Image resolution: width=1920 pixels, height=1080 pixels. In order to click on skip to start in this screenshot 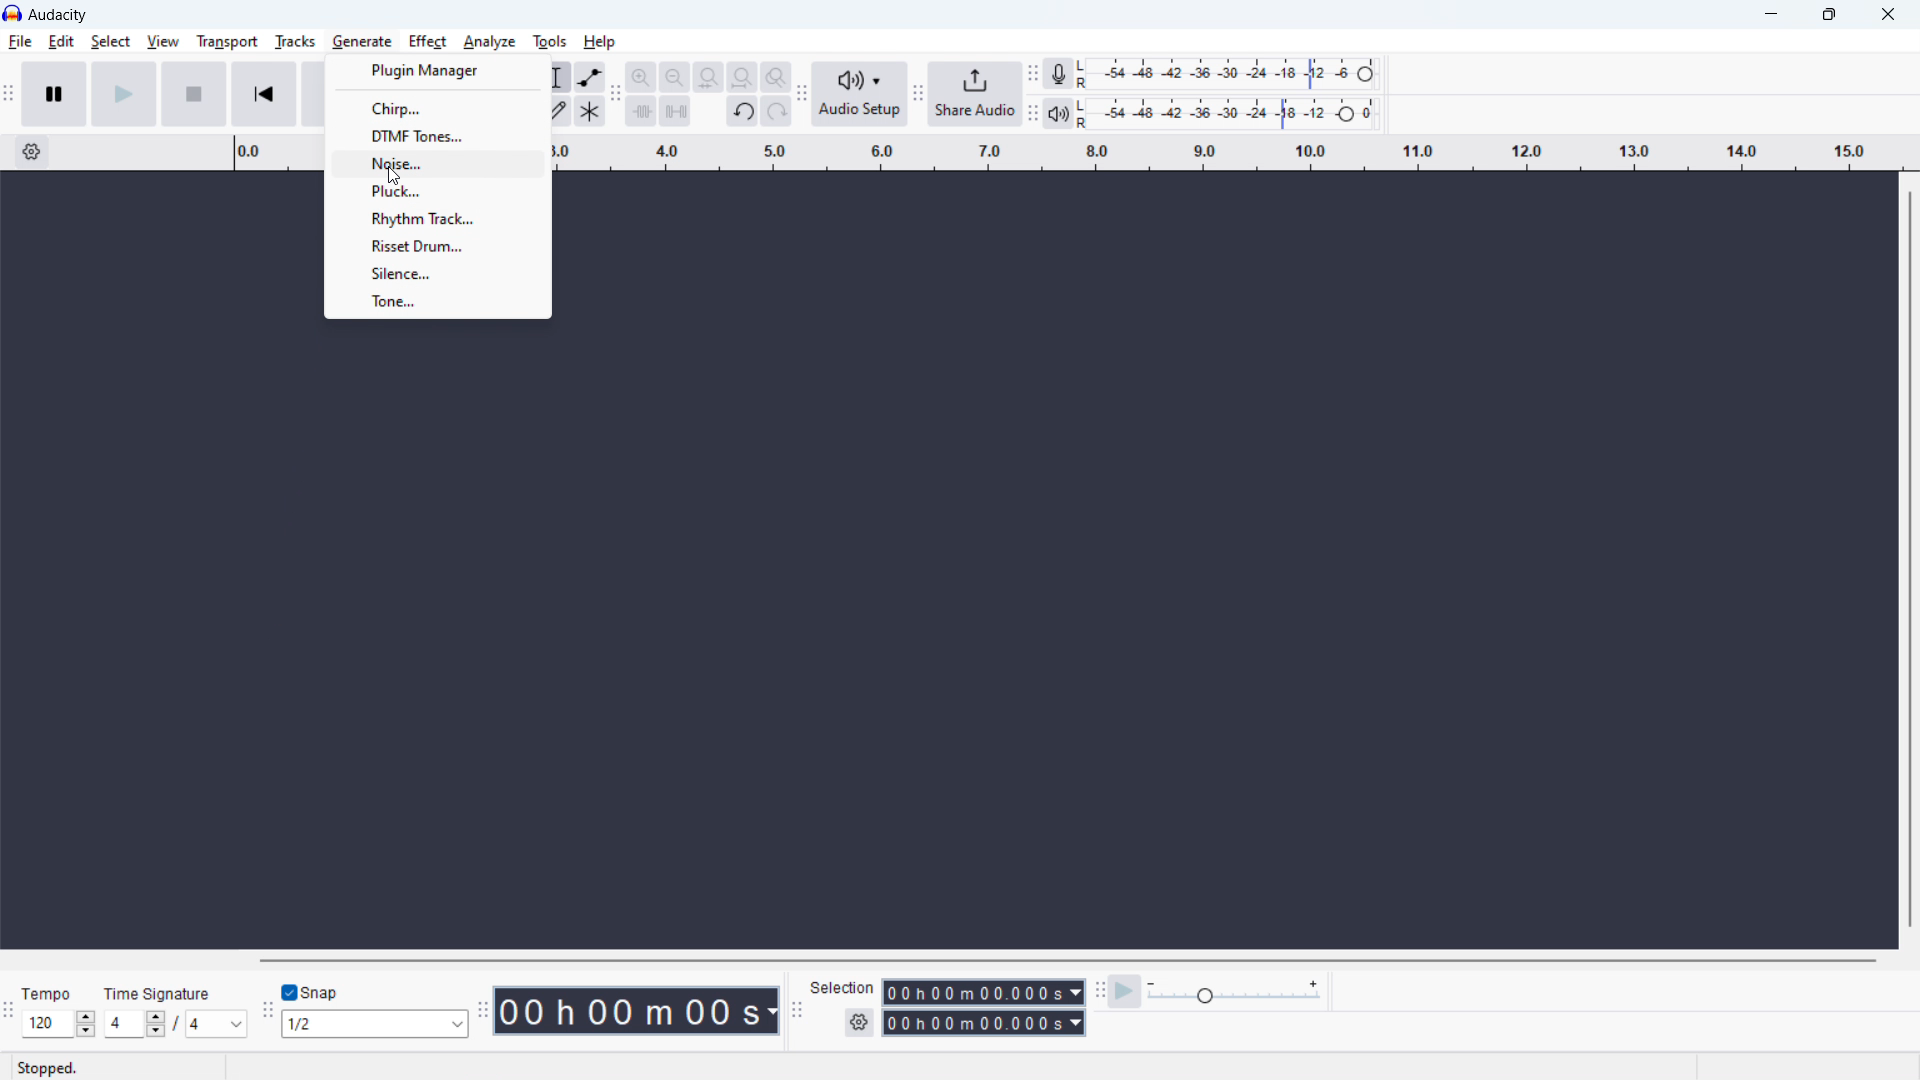, I will do `click(264, 94)`.